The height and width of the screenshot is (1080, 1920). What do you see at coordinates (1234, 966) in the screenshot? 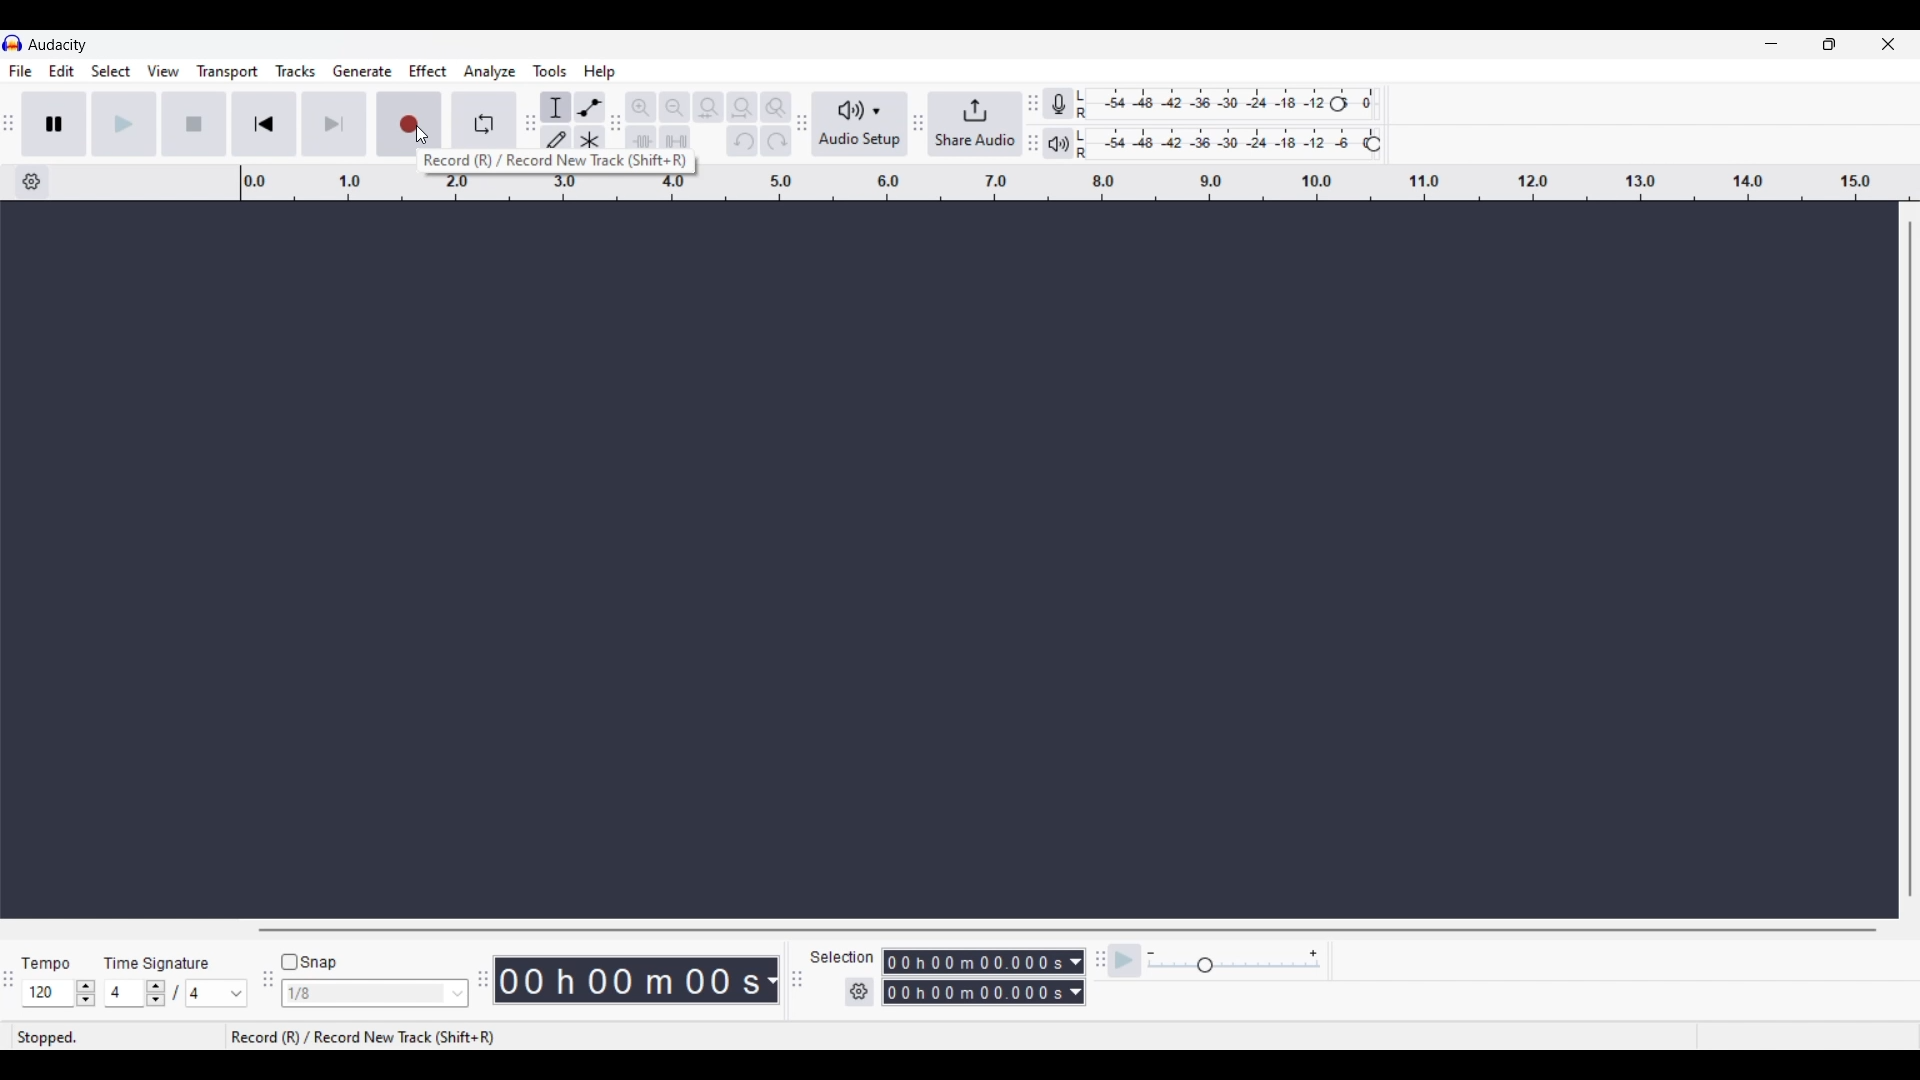
I see `Slider to change playback speed` at bounding box center [1234, 966].